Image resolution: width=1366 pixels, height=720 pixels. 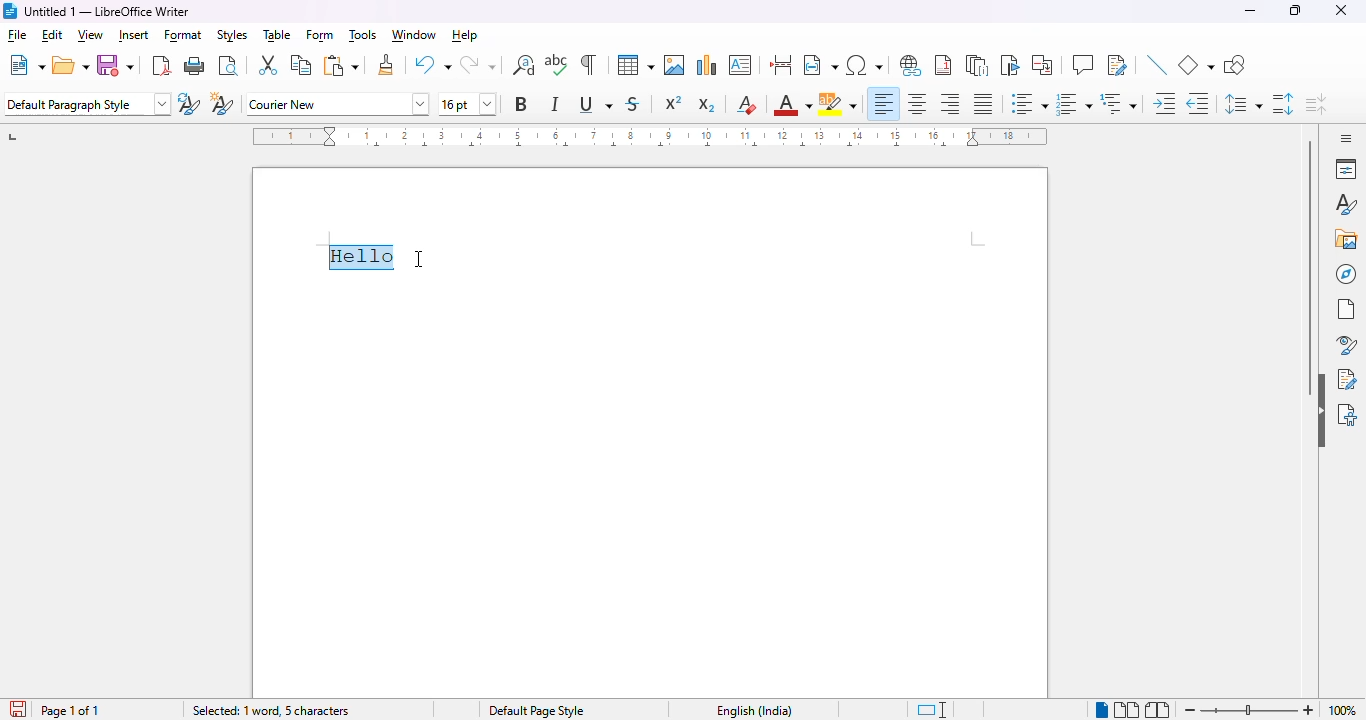 What do you see at coordinates (885, 104) in the screenshot?
I see `align left` at bounding box center [885, 104].